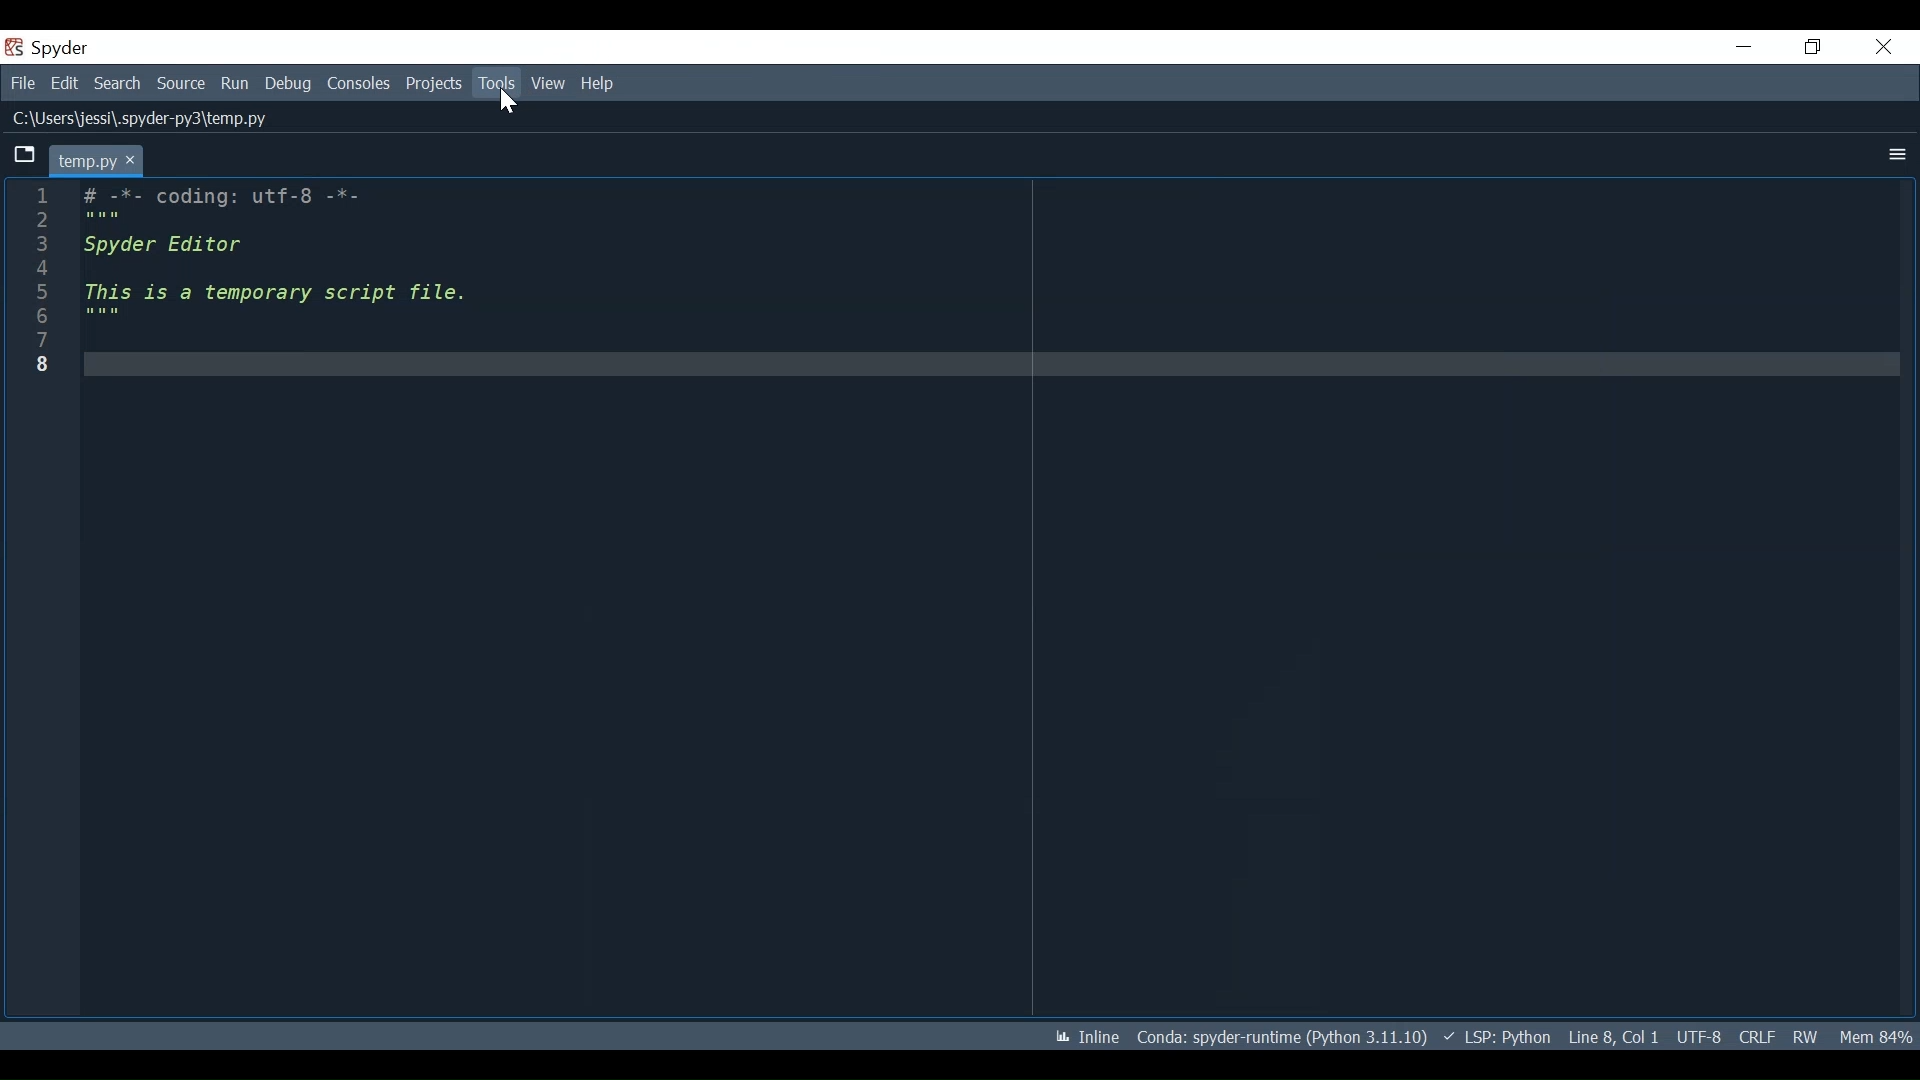 The image size is (1920, 1080). What do you see at coordinates (67, 84) in the screenshot?
I see `Edit` at bounding box center [67, 84].